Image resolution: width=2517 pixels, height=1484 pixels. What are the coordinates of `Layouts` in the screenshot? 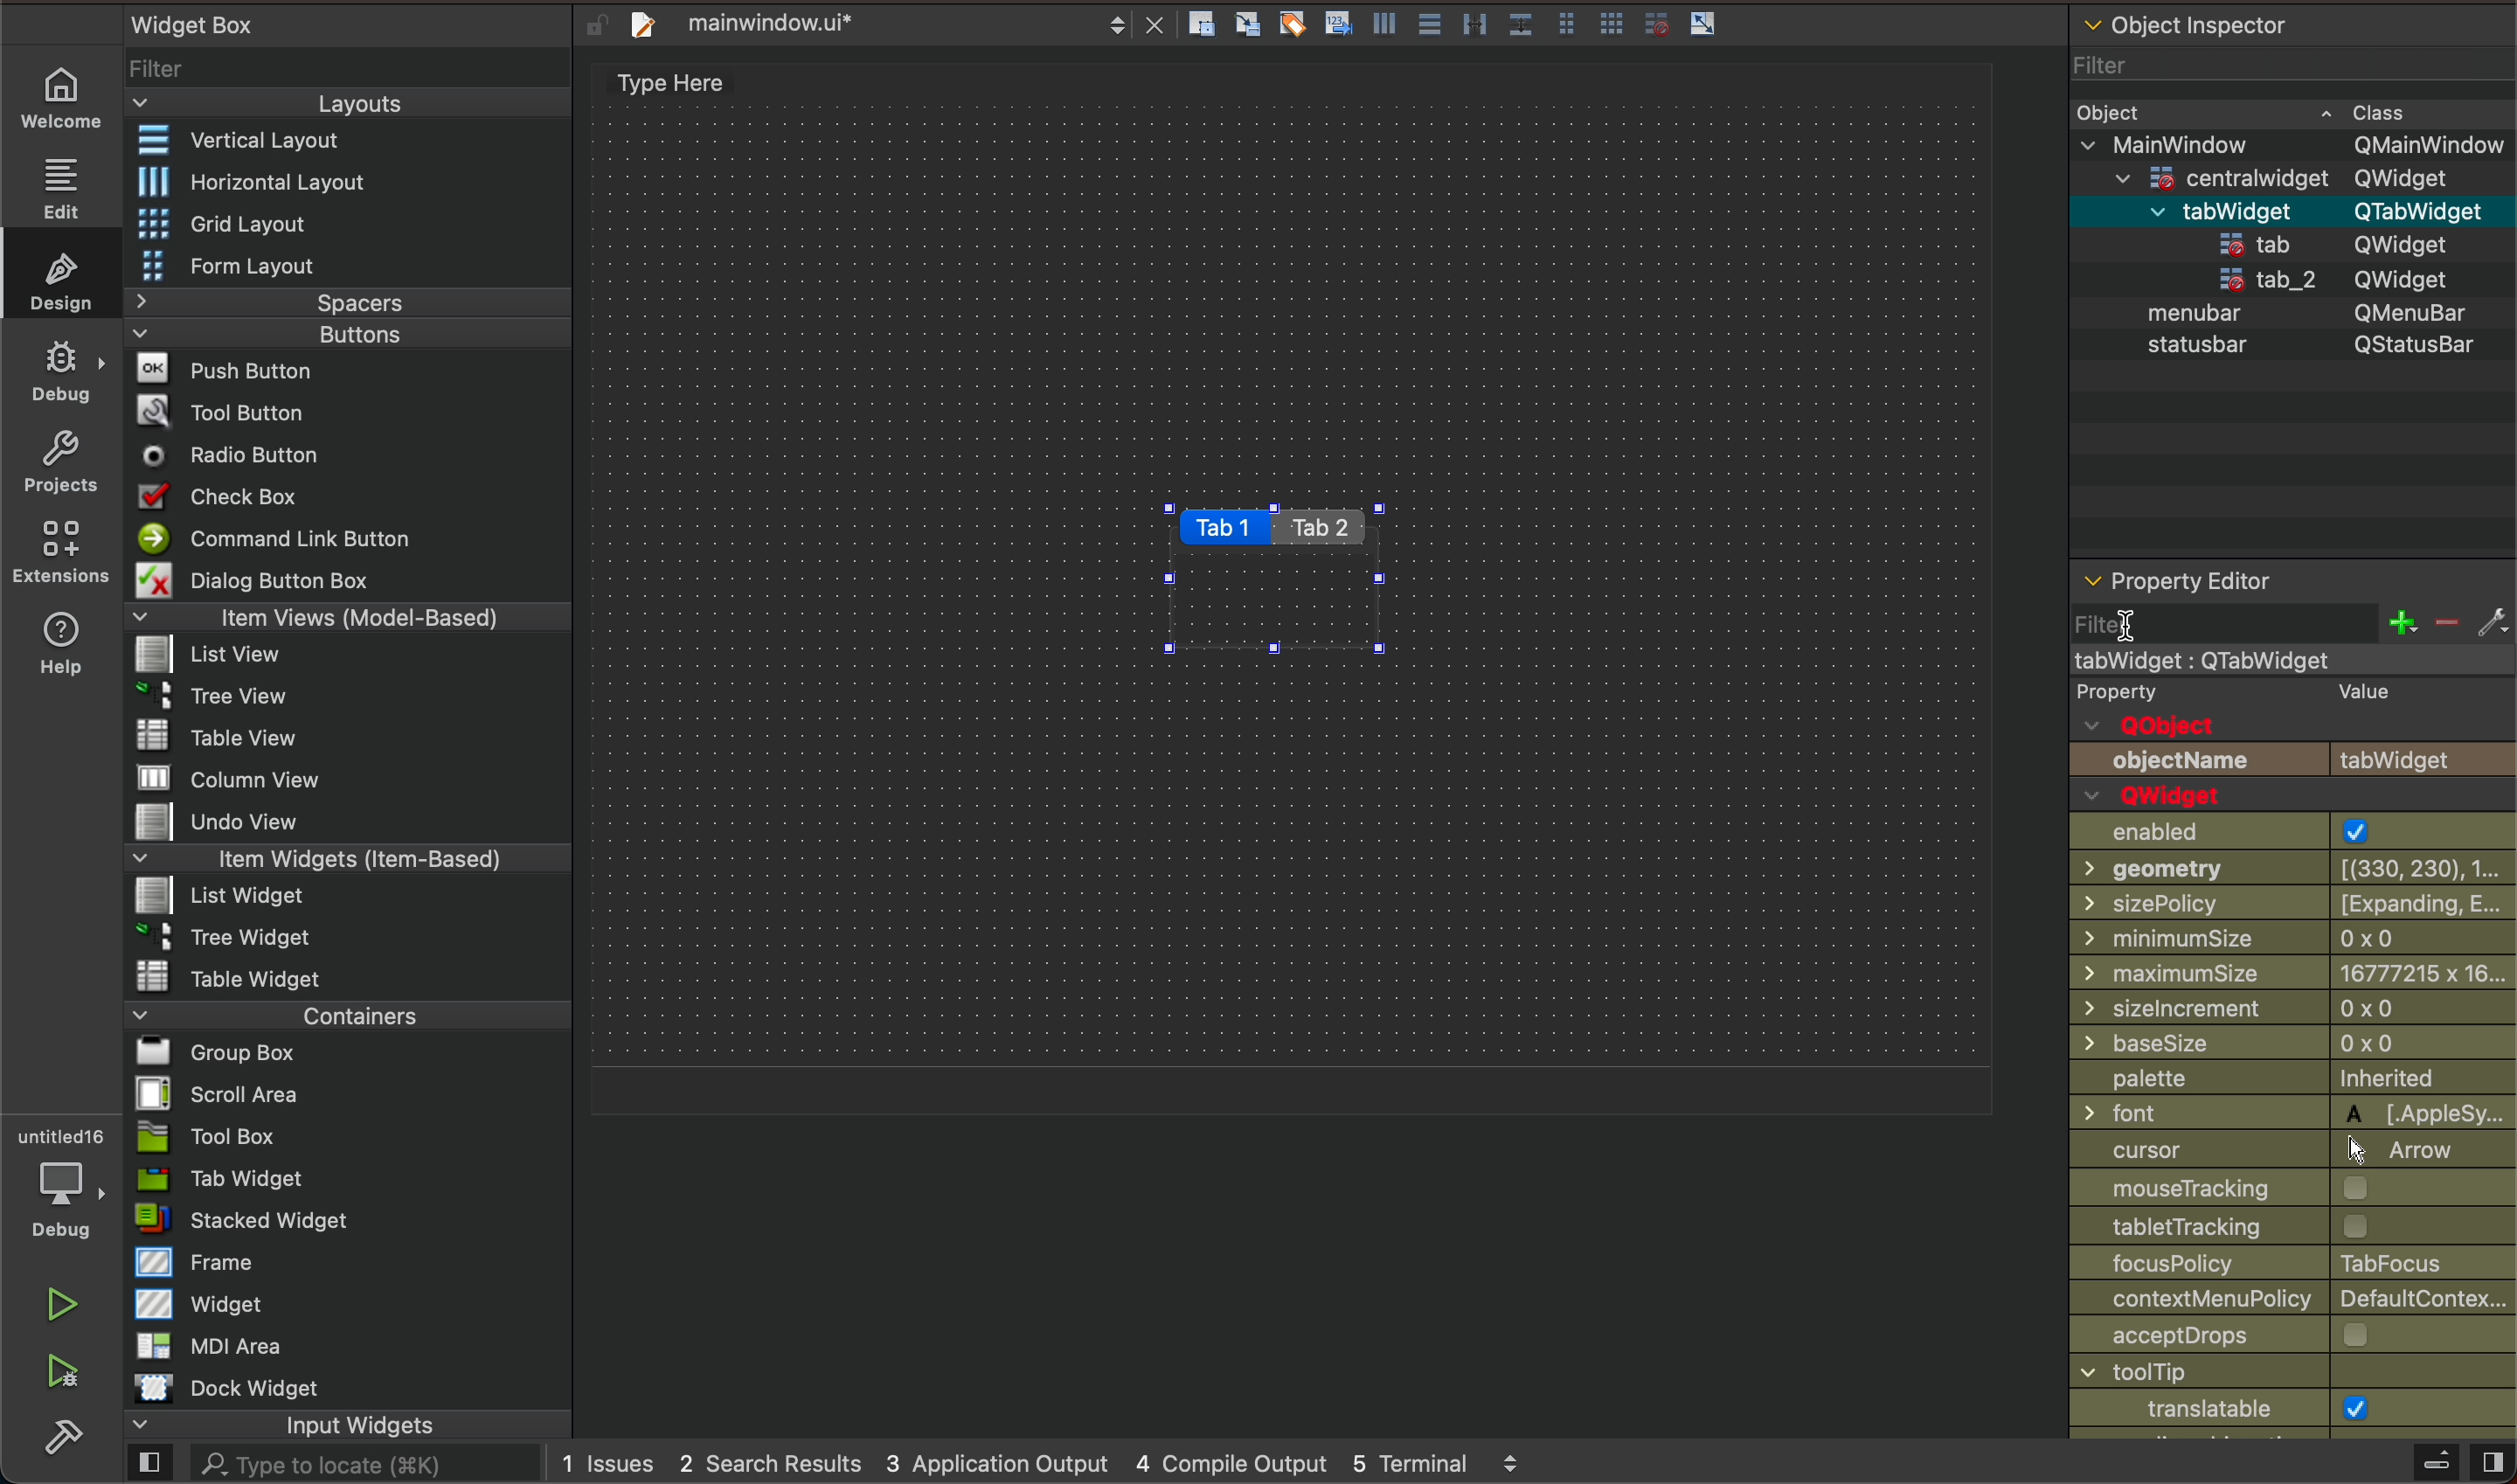 It's located at (349, 103).